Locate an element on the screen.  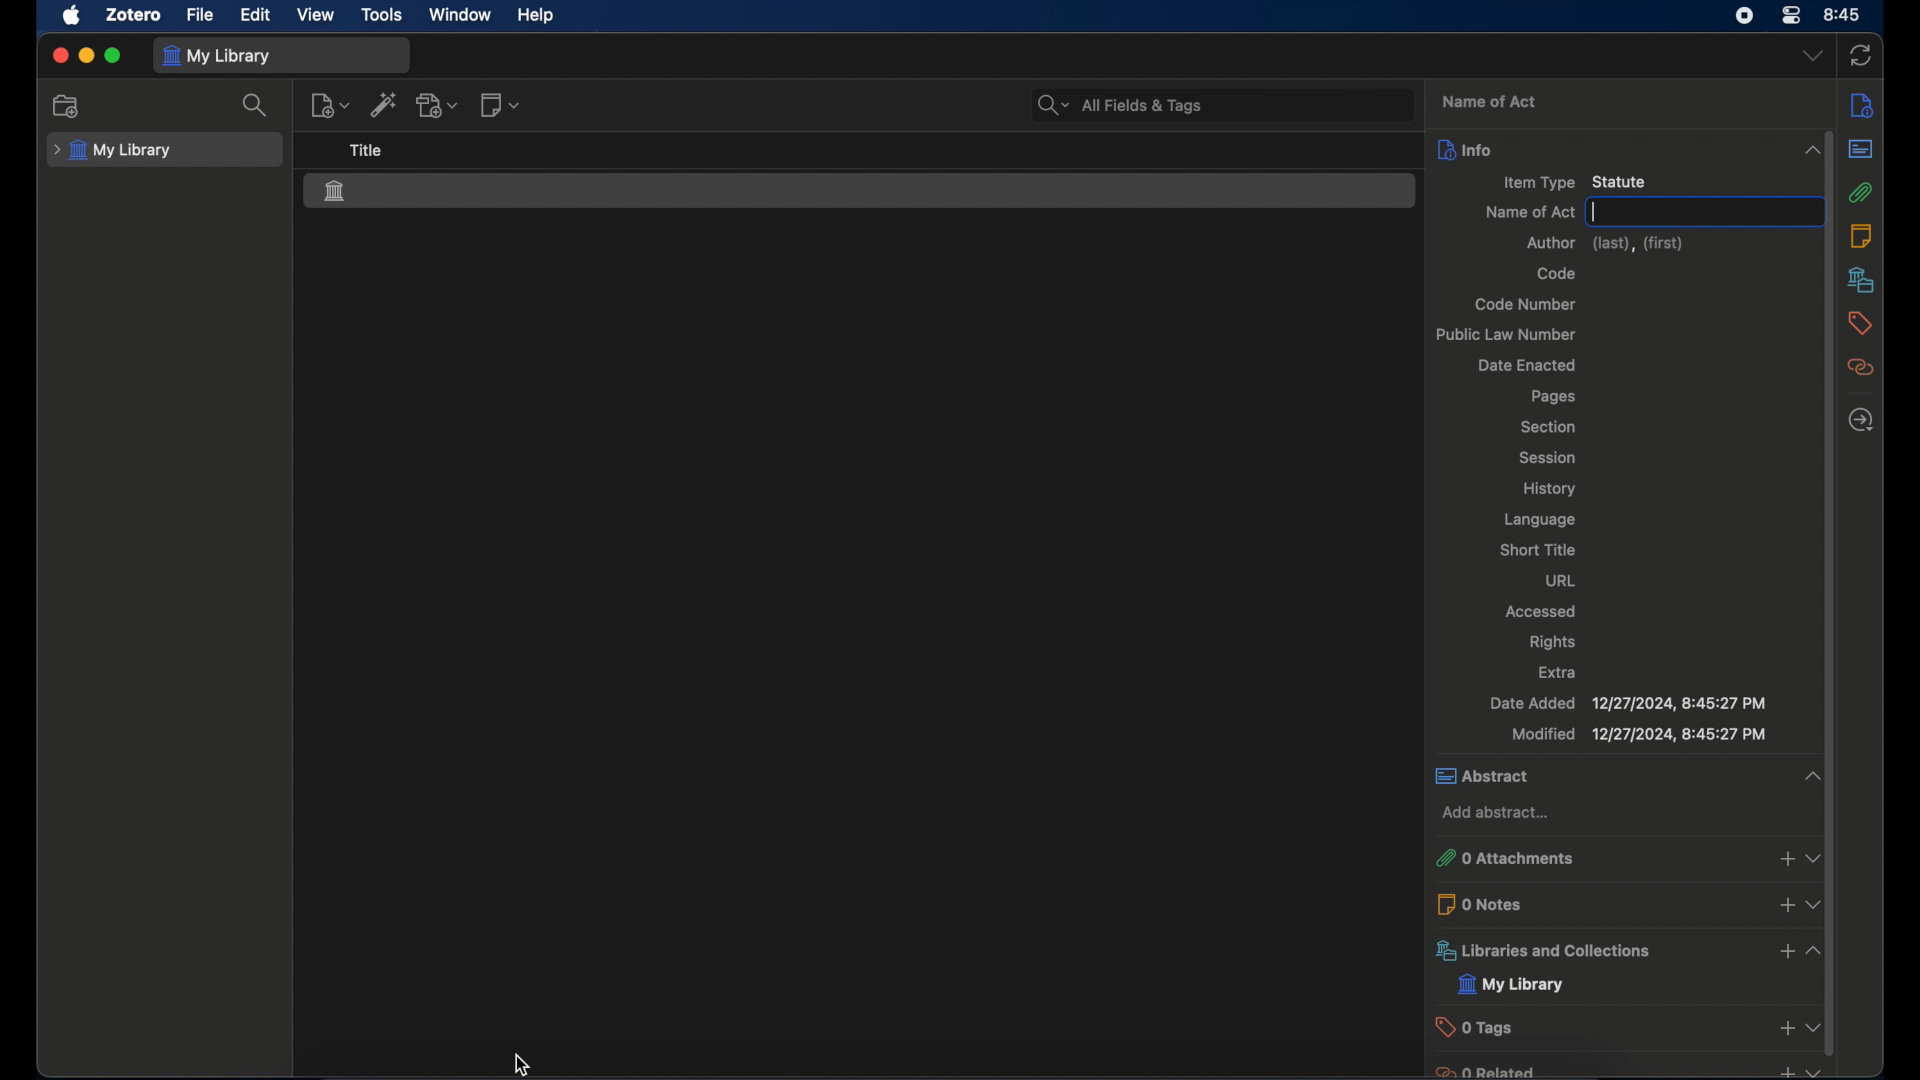
name of act is located at coordinates (1528, 212).